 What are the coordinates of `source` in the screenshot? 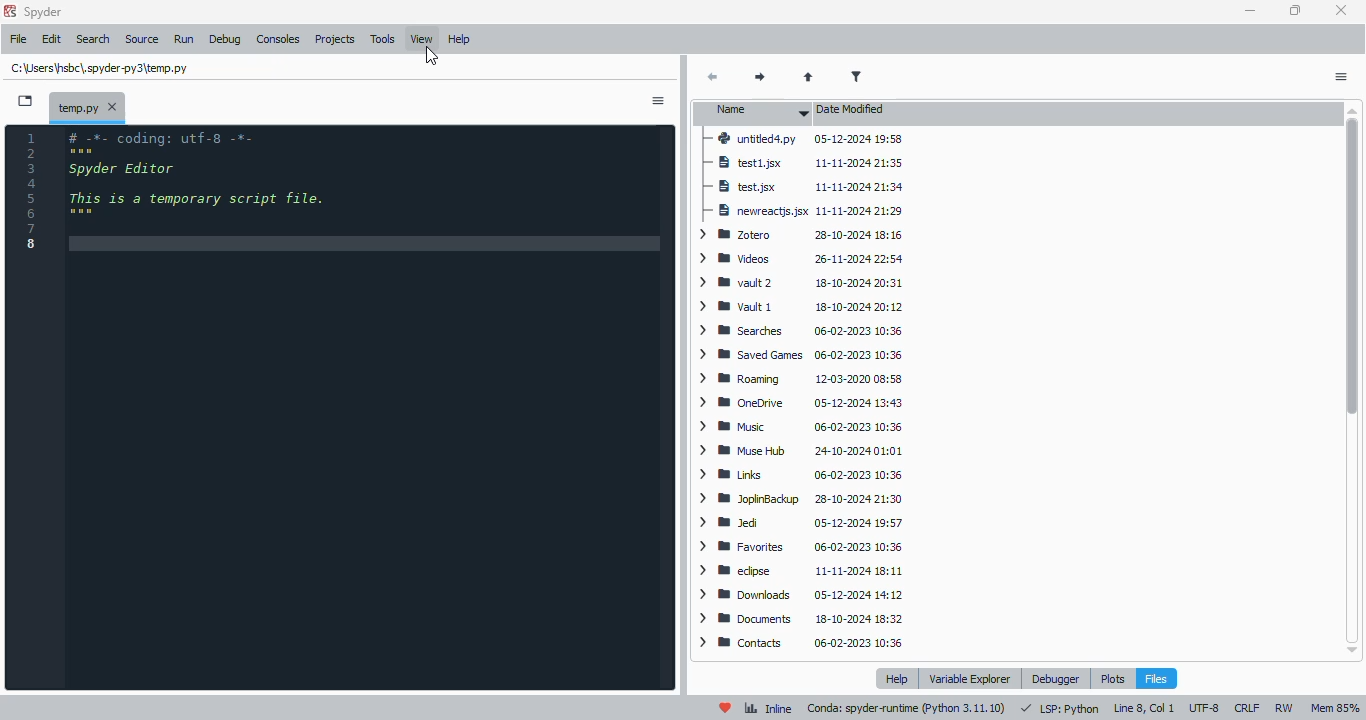 It's located at (143, 40).